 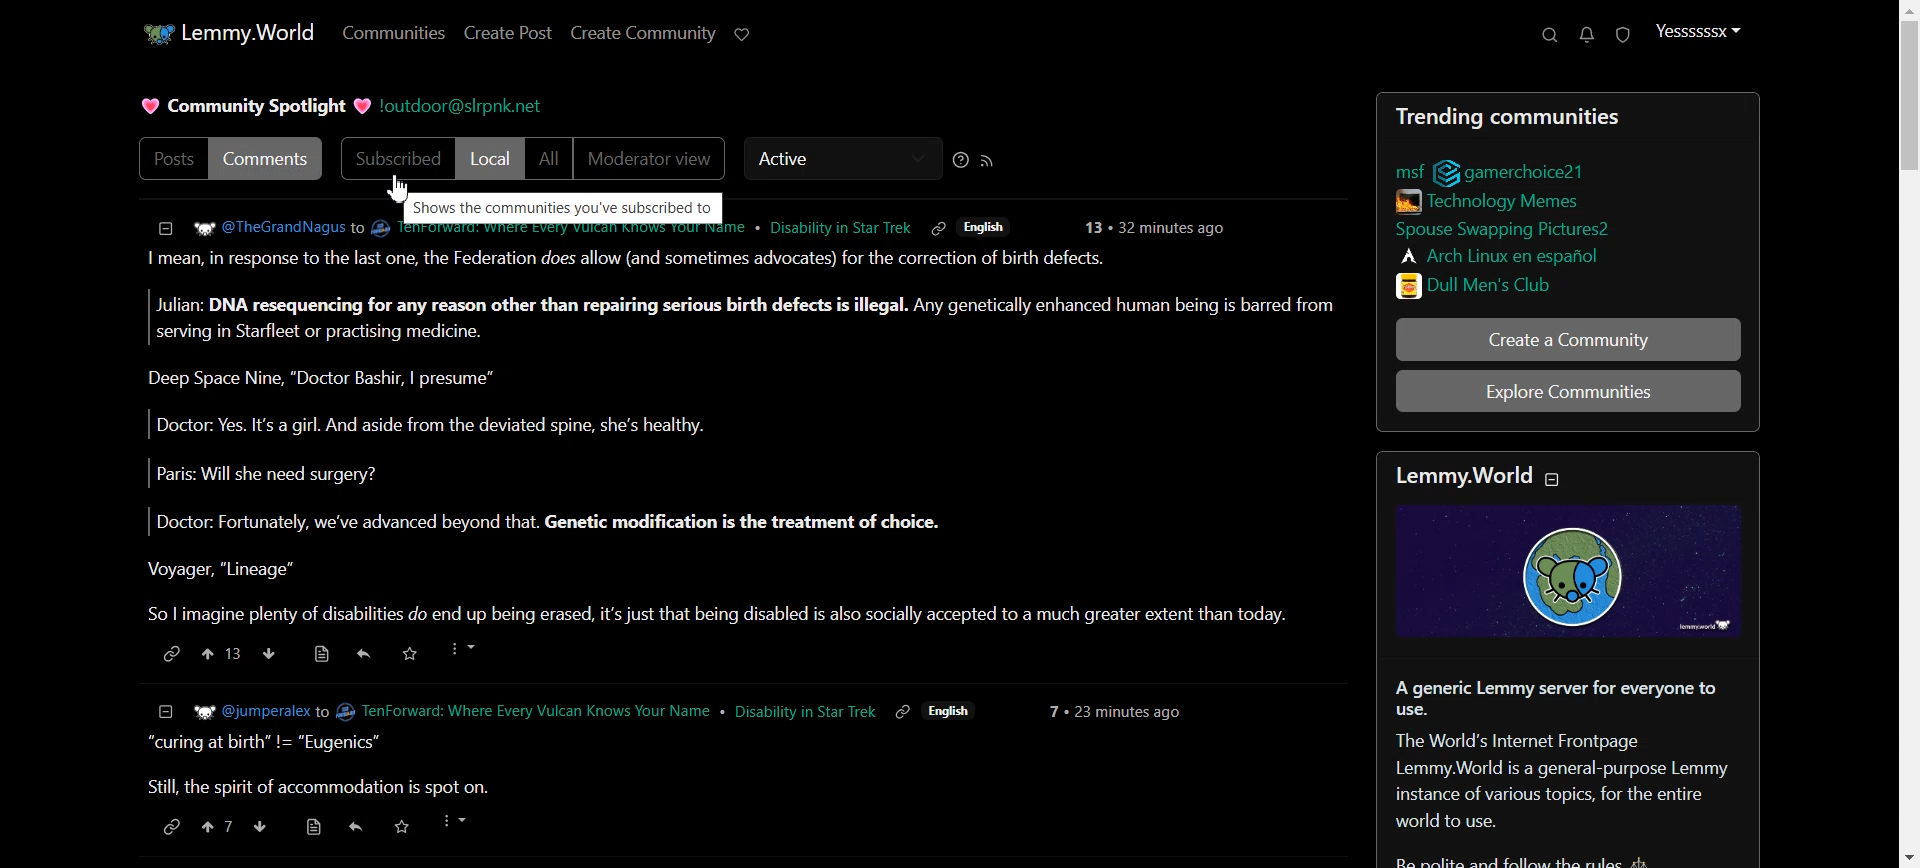 What do you see at coordinates (1588, 35) in the screenshot?
I see `Unread Message` at bounding box center [1588, 35].